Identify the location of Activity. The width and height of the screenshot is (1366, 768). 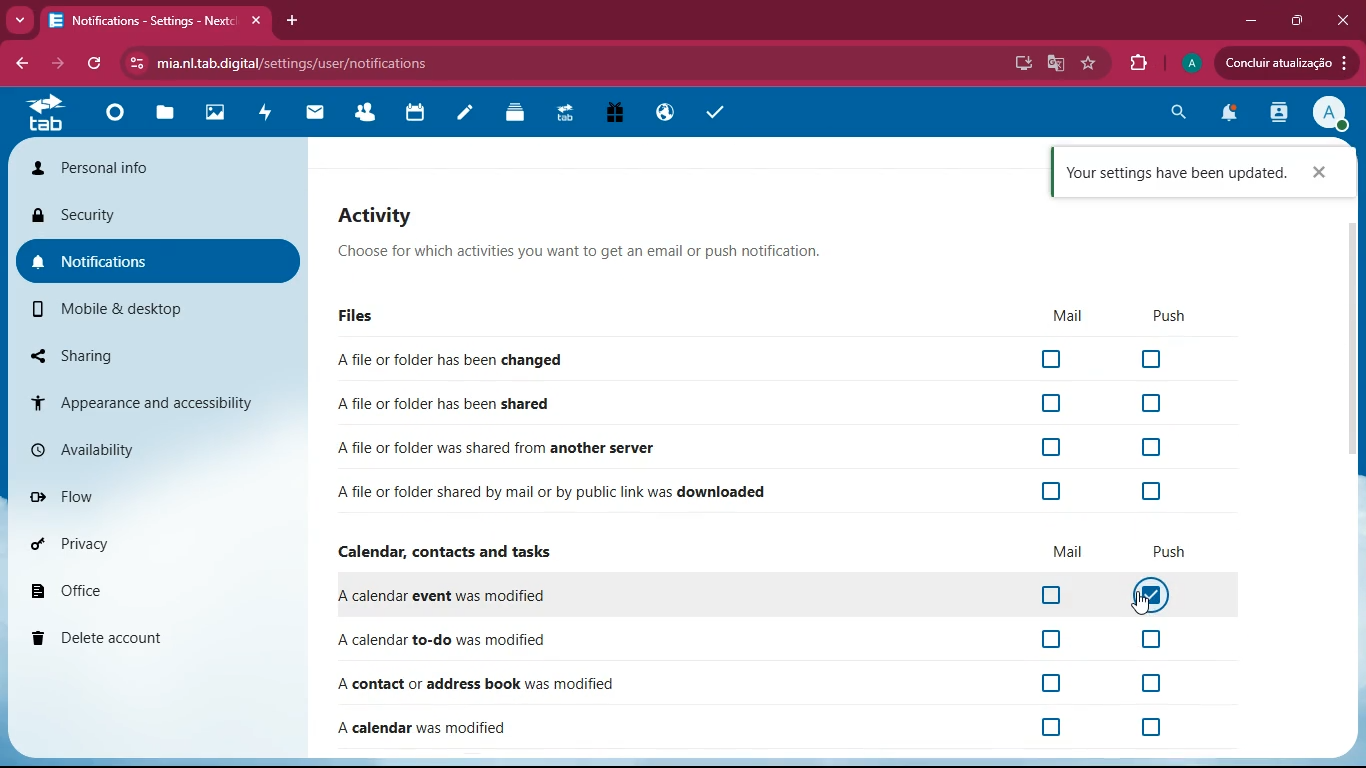
(582, 213).